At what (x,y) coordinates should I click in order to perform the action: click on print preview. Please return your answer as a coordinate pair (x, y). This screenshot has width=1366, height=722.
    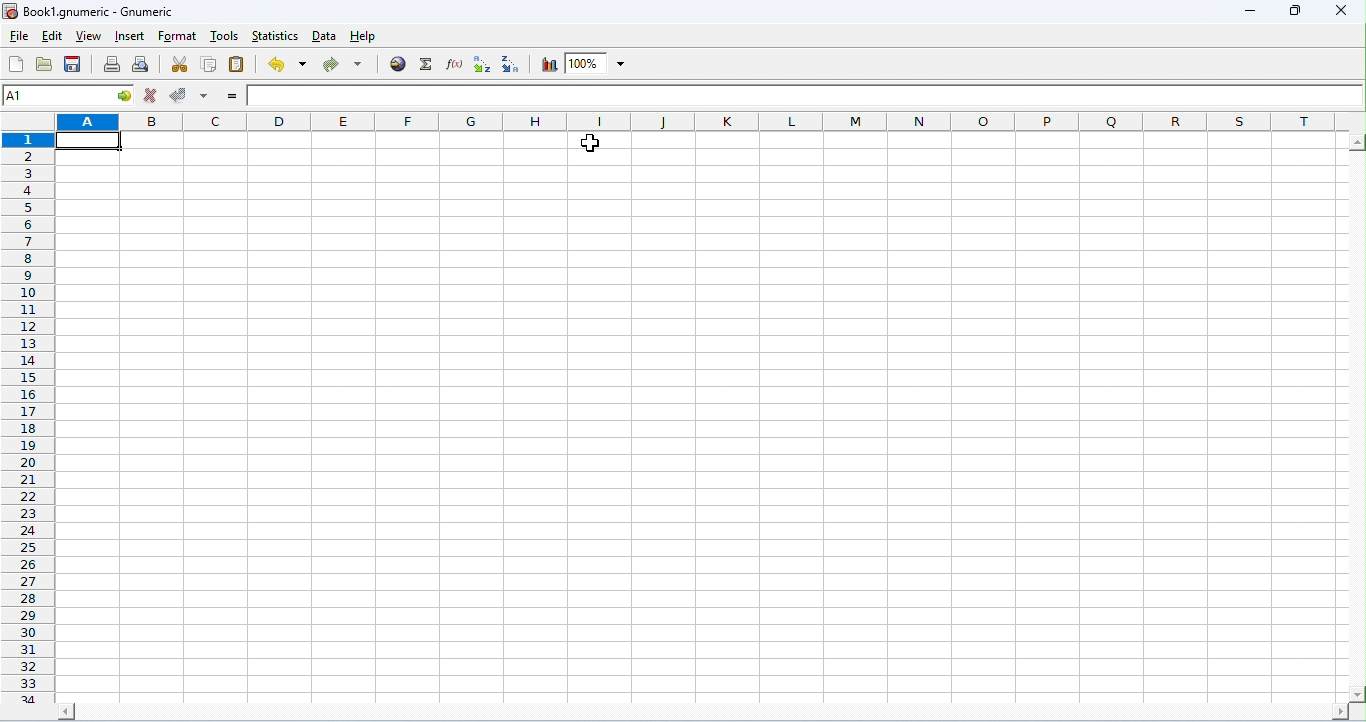
    Looking at the image, I should click on (141, 65).